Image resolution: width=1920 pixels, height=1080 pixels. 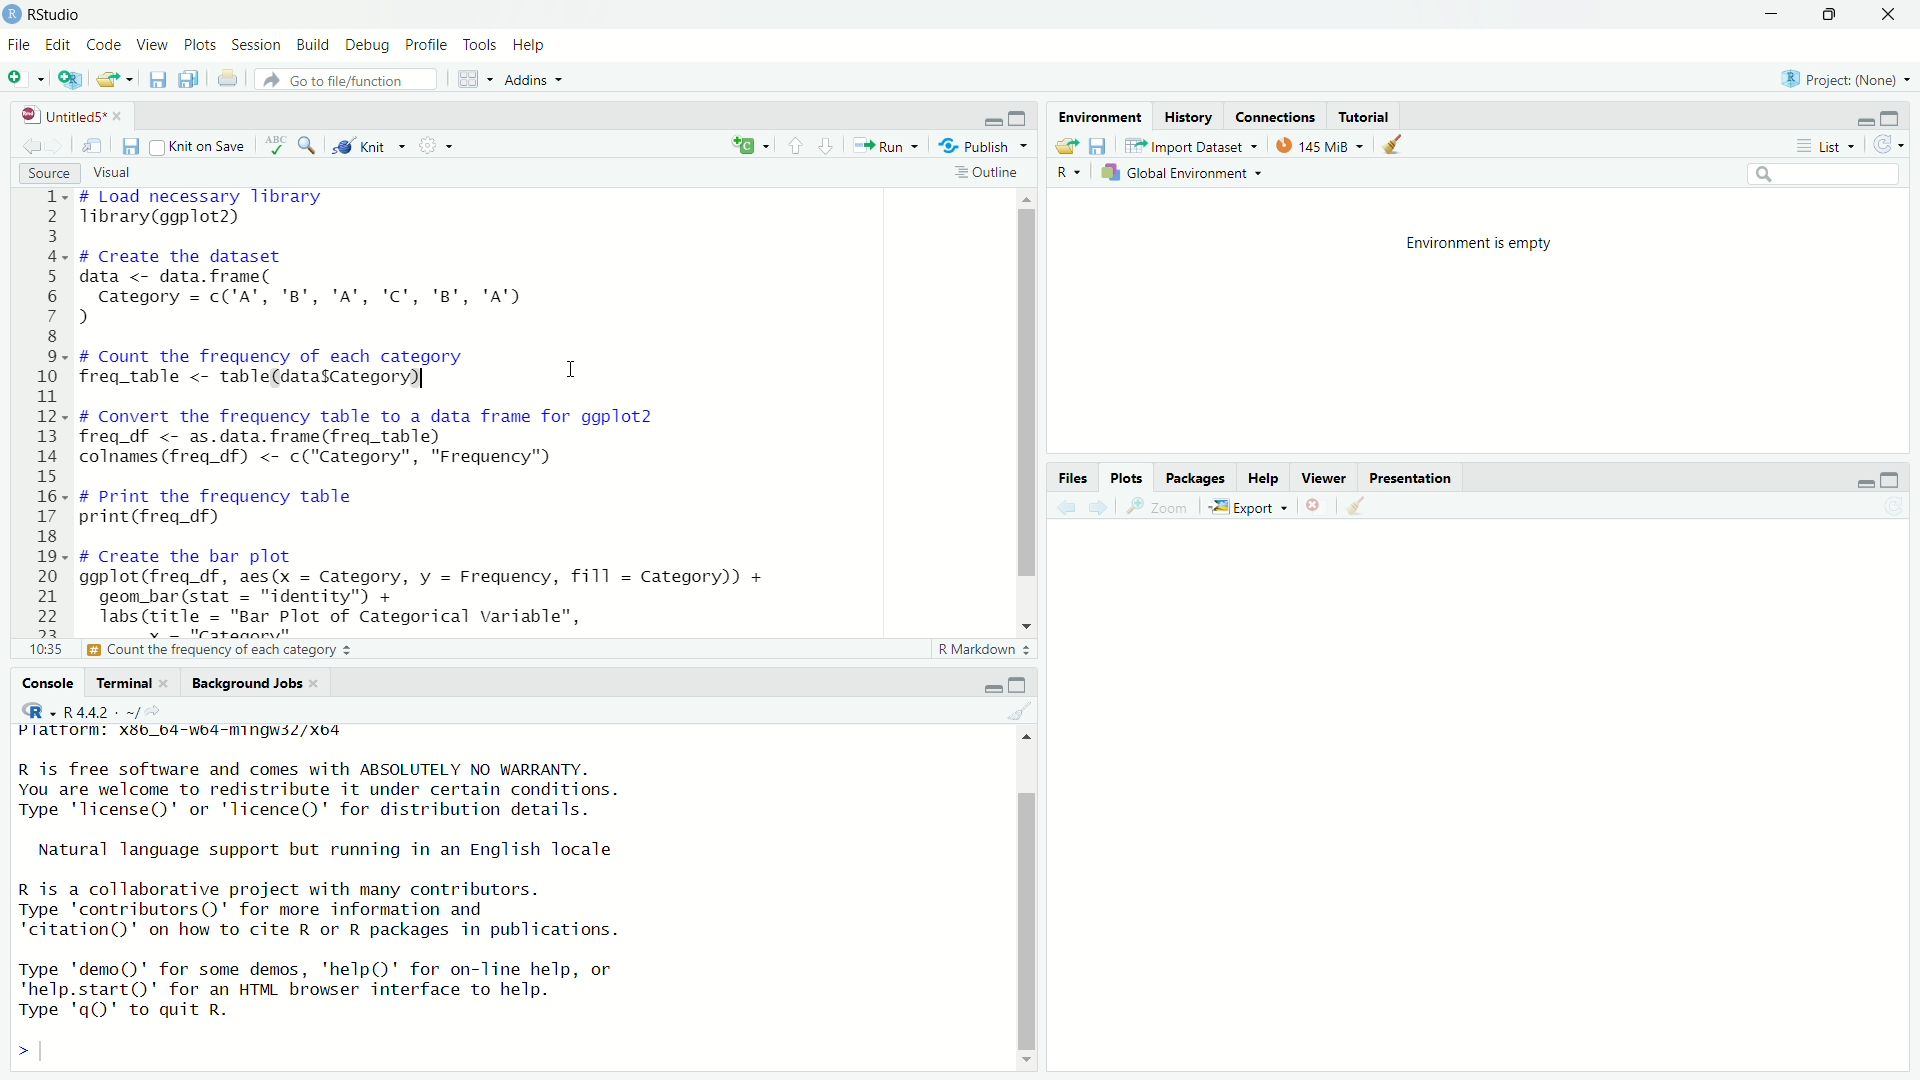 I want to click on tools, so click(x=483, y=45).